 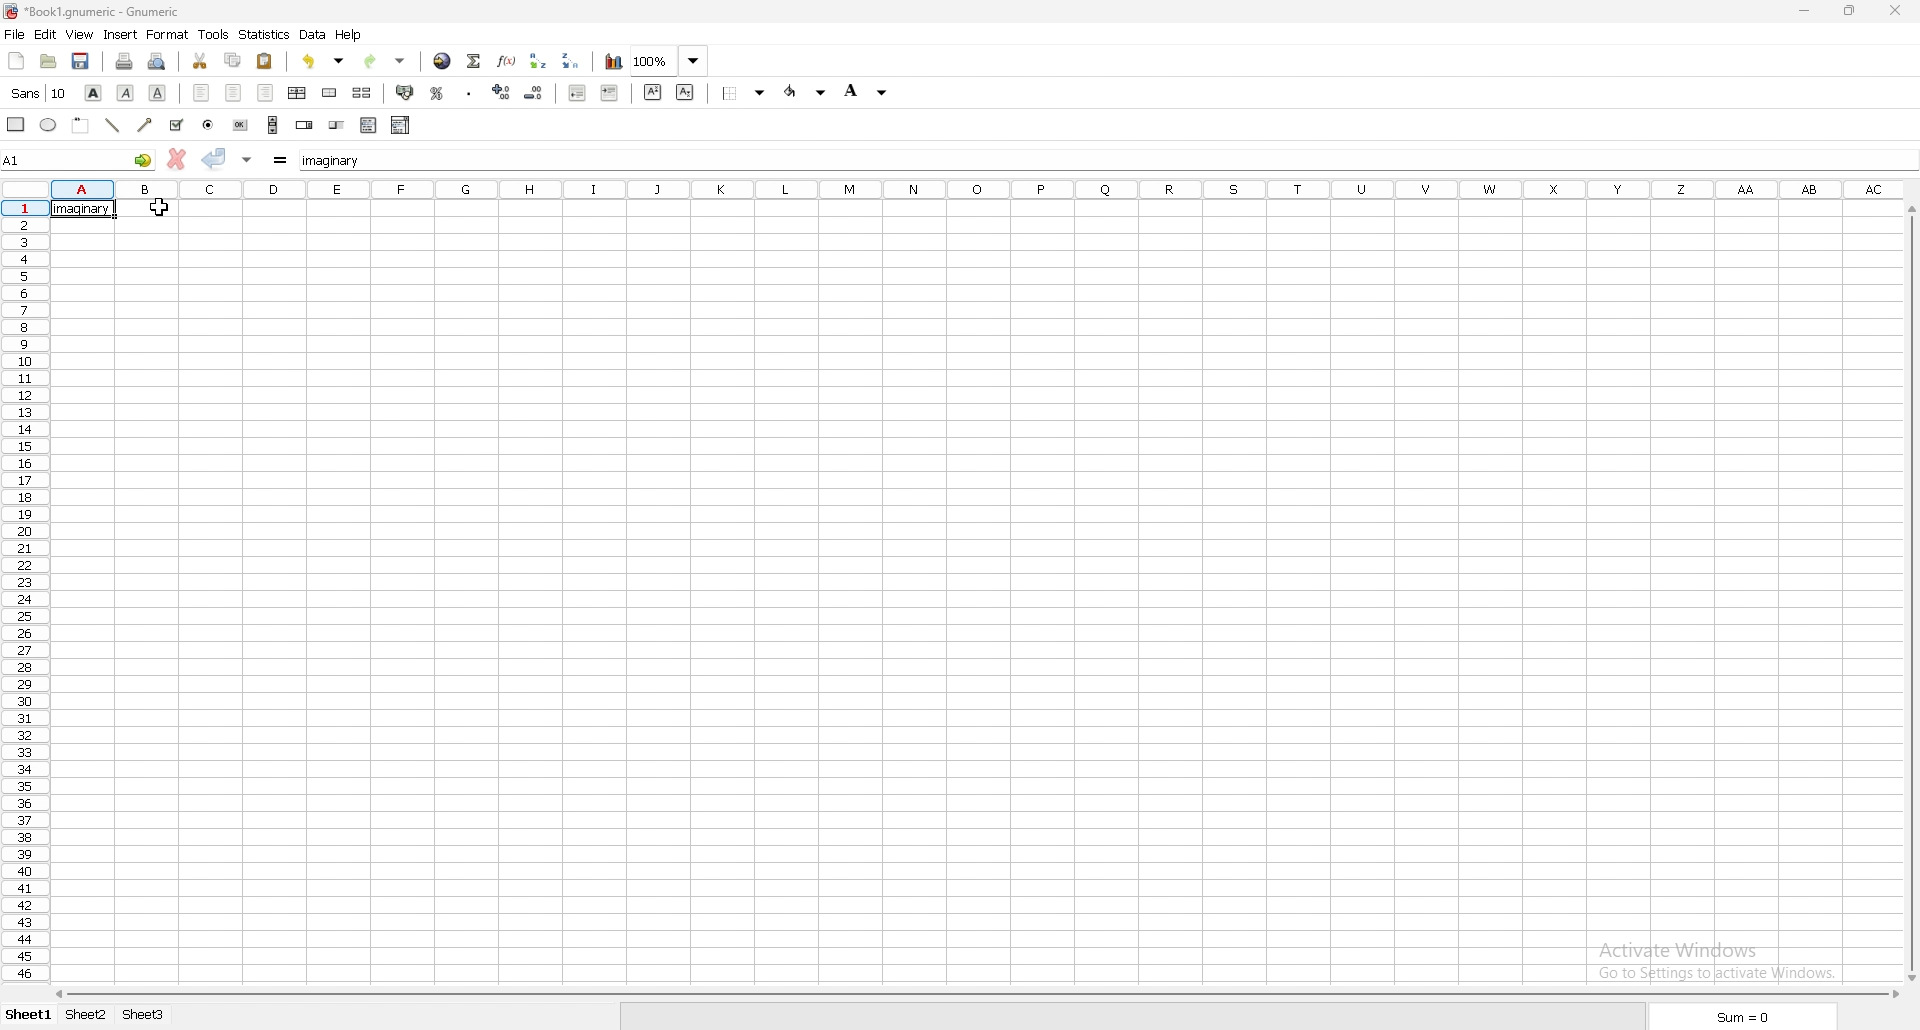 What do you see at coordinates (1849, 11) in the screenshot?
I see `resize` at bounding box center [1849, 11].